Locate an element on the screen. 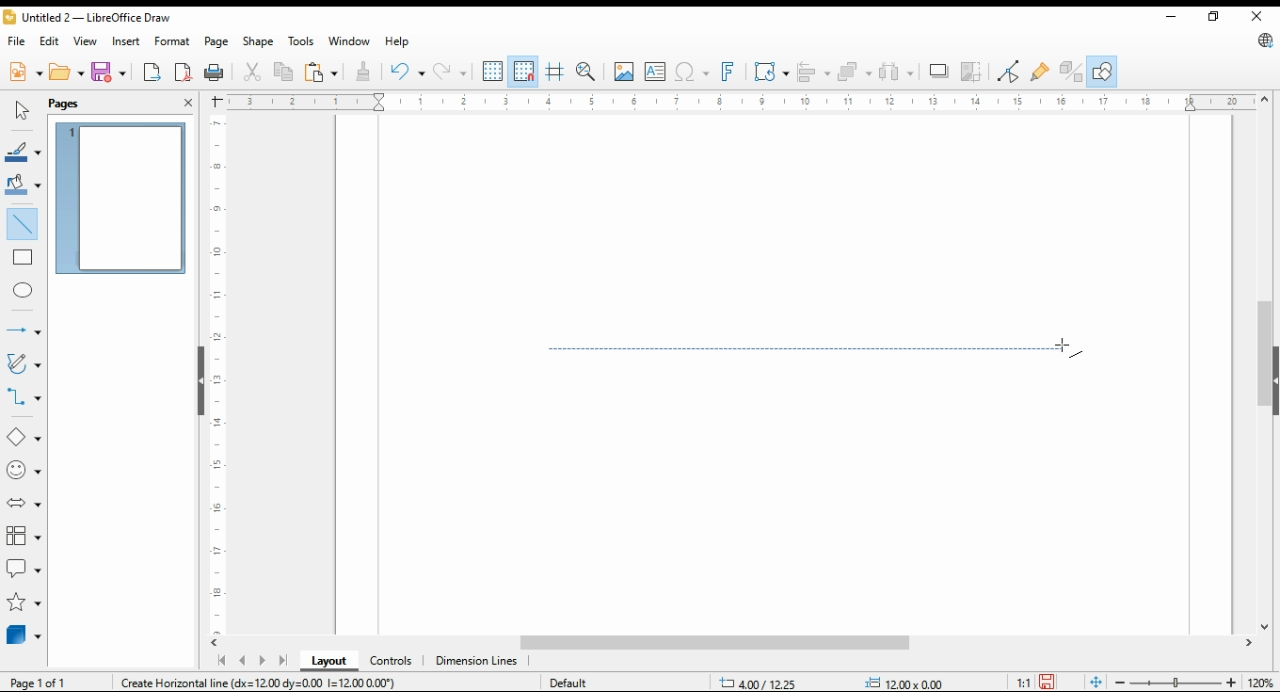 The width and height of the screenshot is (1280, 692). transformations is located at coordinates (770, 71).